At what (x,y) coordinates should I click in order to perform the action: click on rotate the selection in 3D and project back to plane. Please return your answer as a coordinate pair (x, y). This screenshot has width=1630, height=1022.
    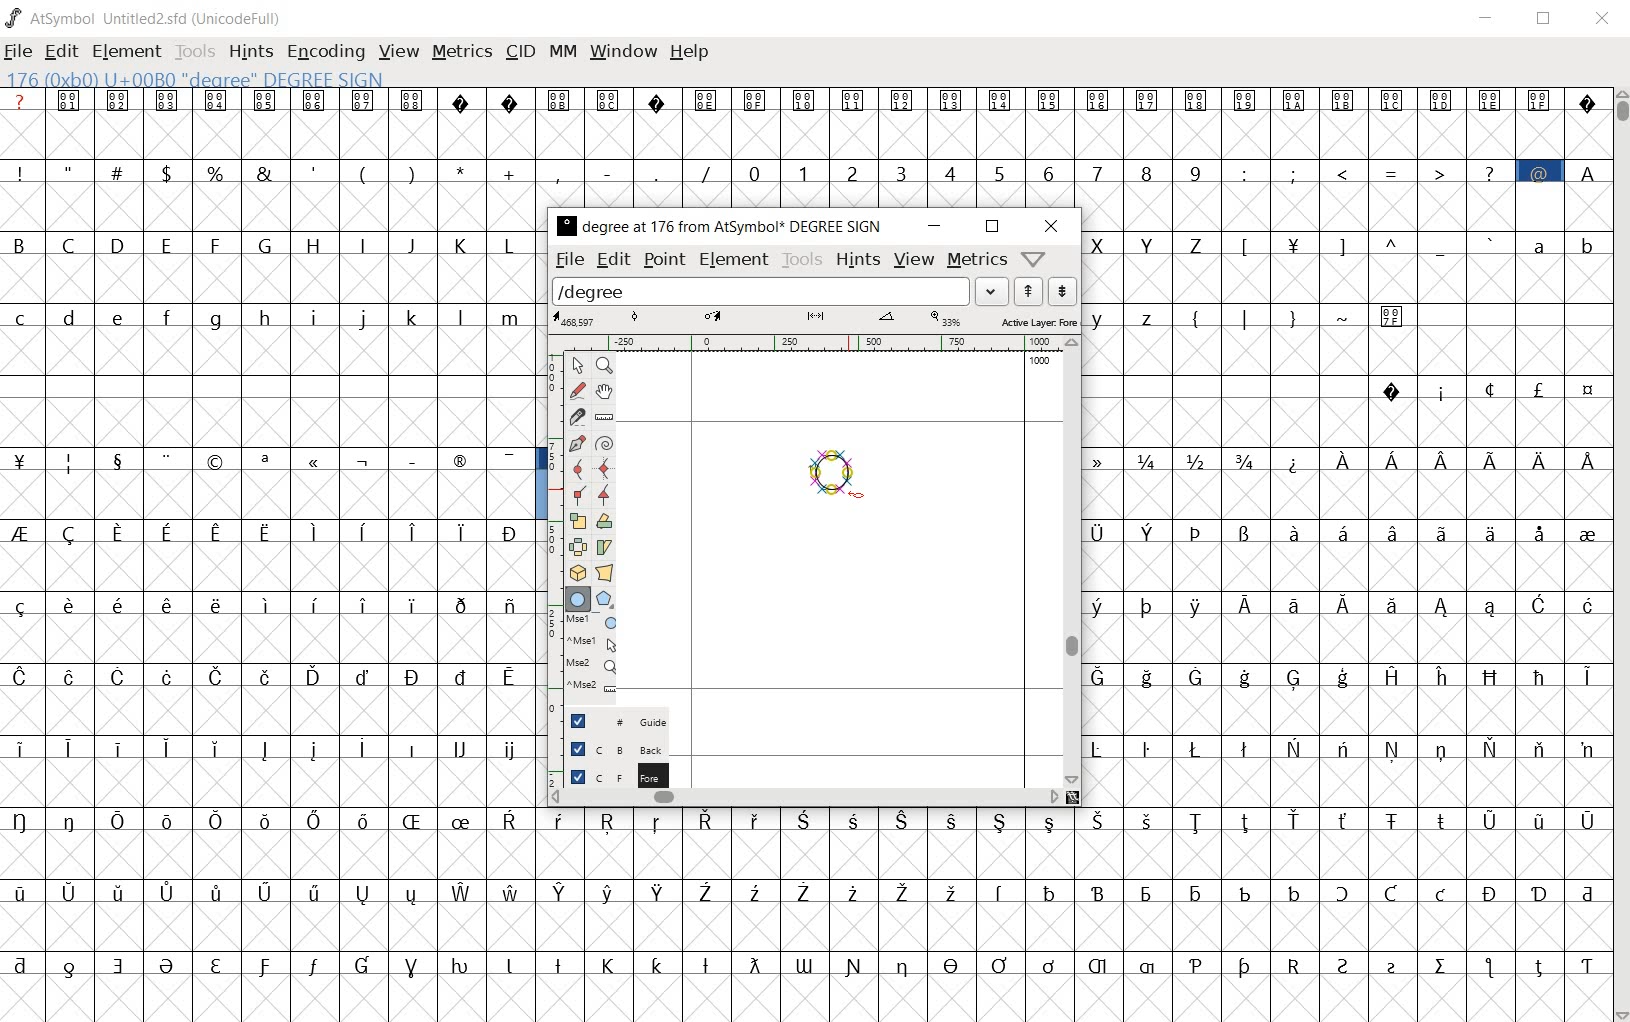
    Looking at the image, I should click on (574, 573).